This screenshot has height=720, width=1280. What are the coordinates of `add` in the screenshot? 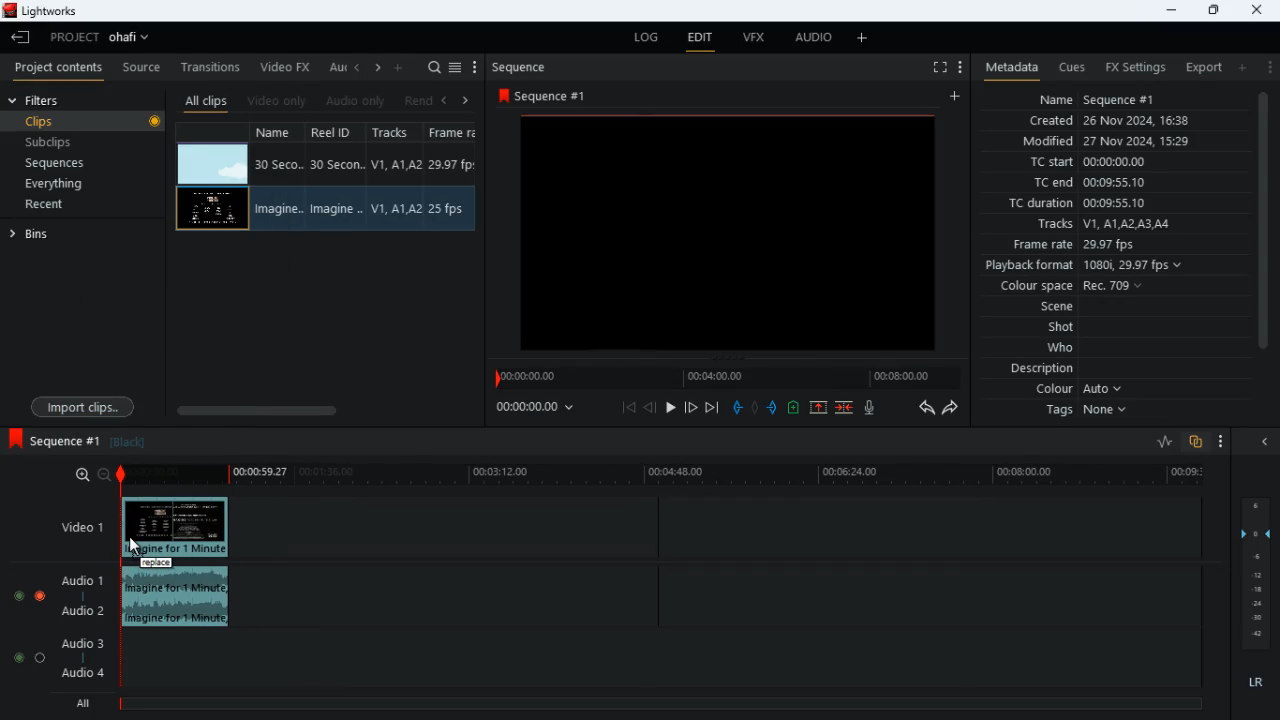 It's located at (1241, 67).